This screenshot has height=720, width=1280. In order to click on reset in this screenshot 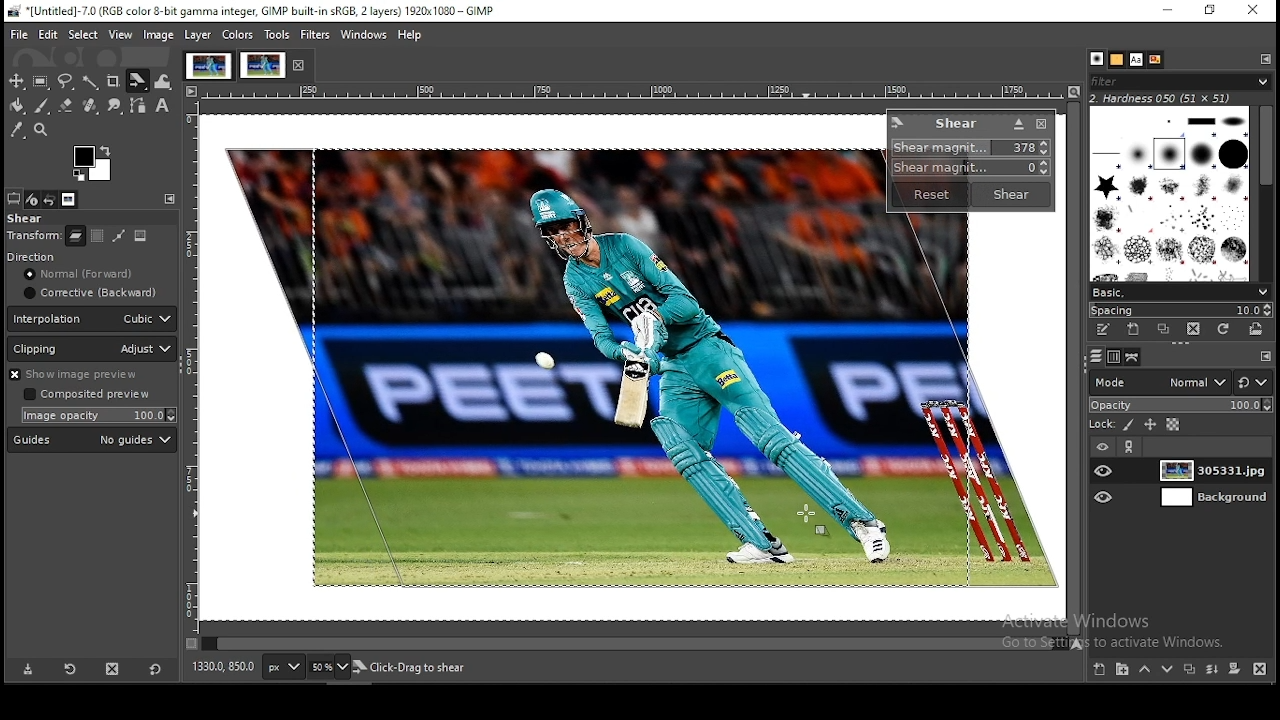, I will do `click(930, 195)`.